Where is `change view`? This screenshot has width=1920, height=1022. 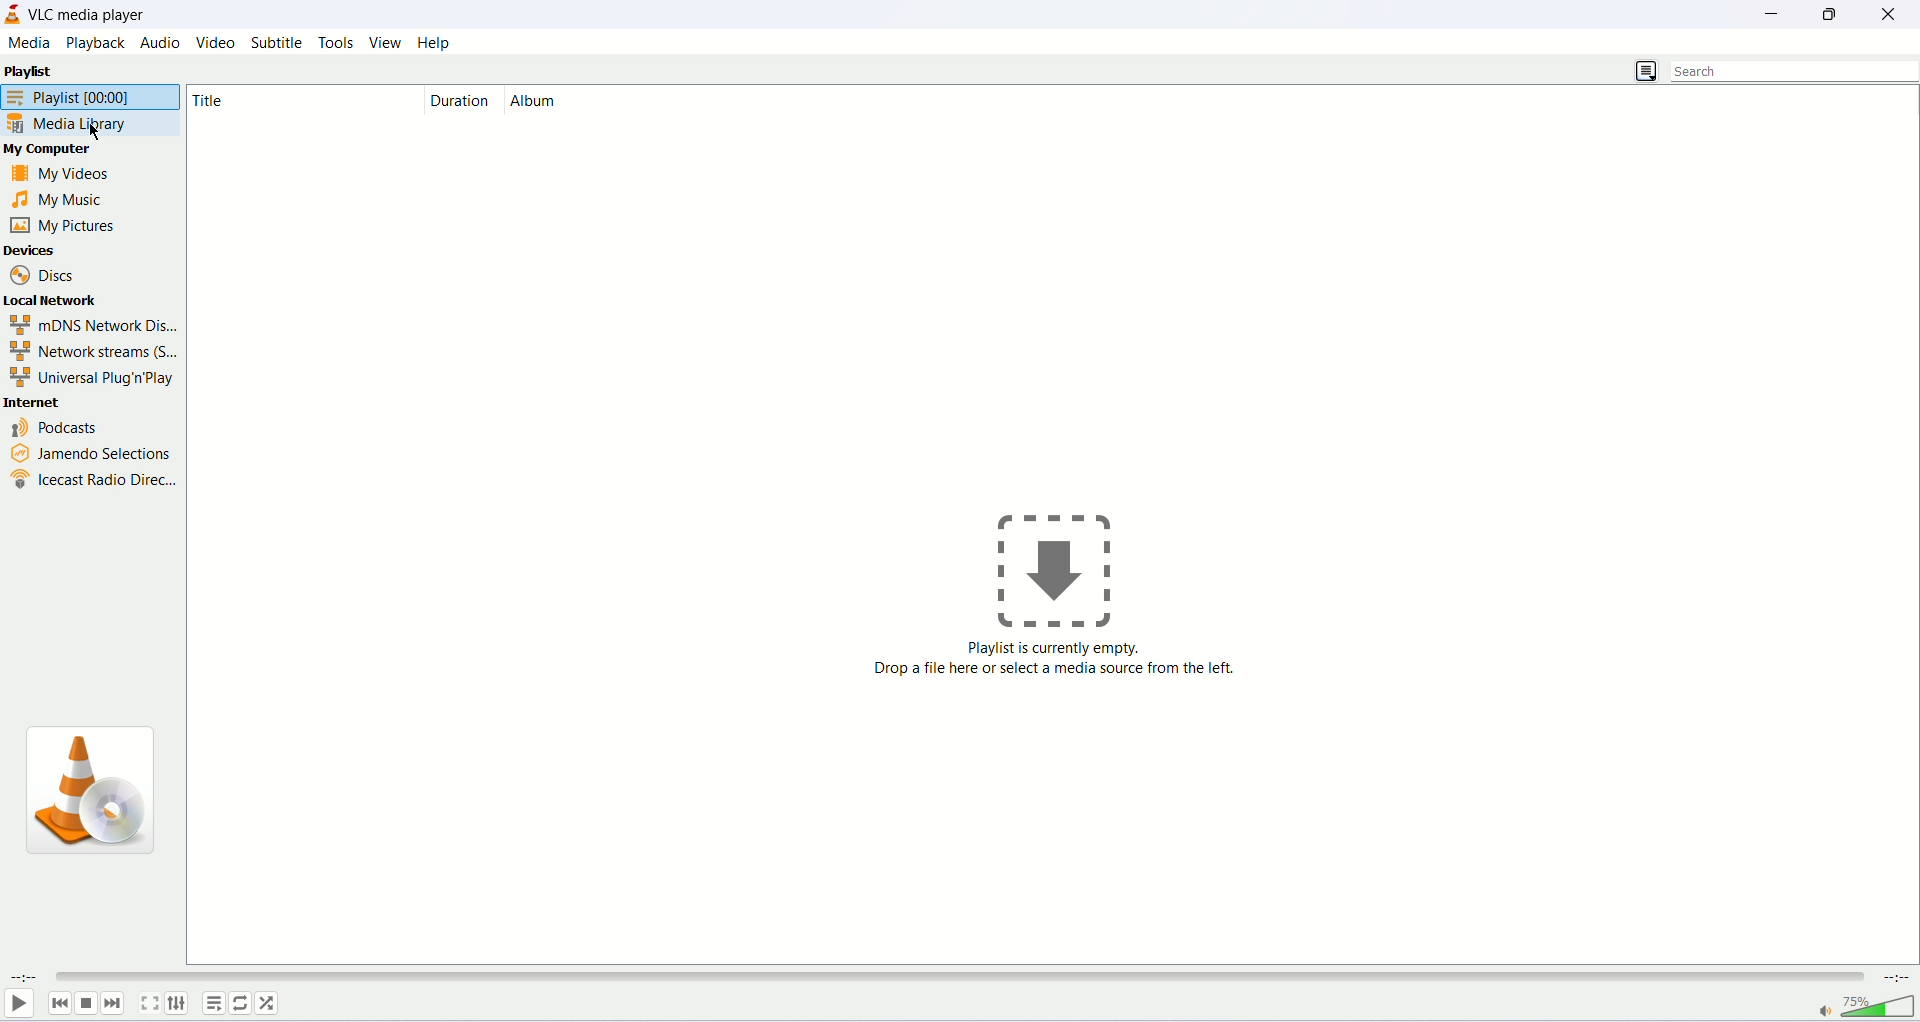 change view is located at coordinates (1645, 73).